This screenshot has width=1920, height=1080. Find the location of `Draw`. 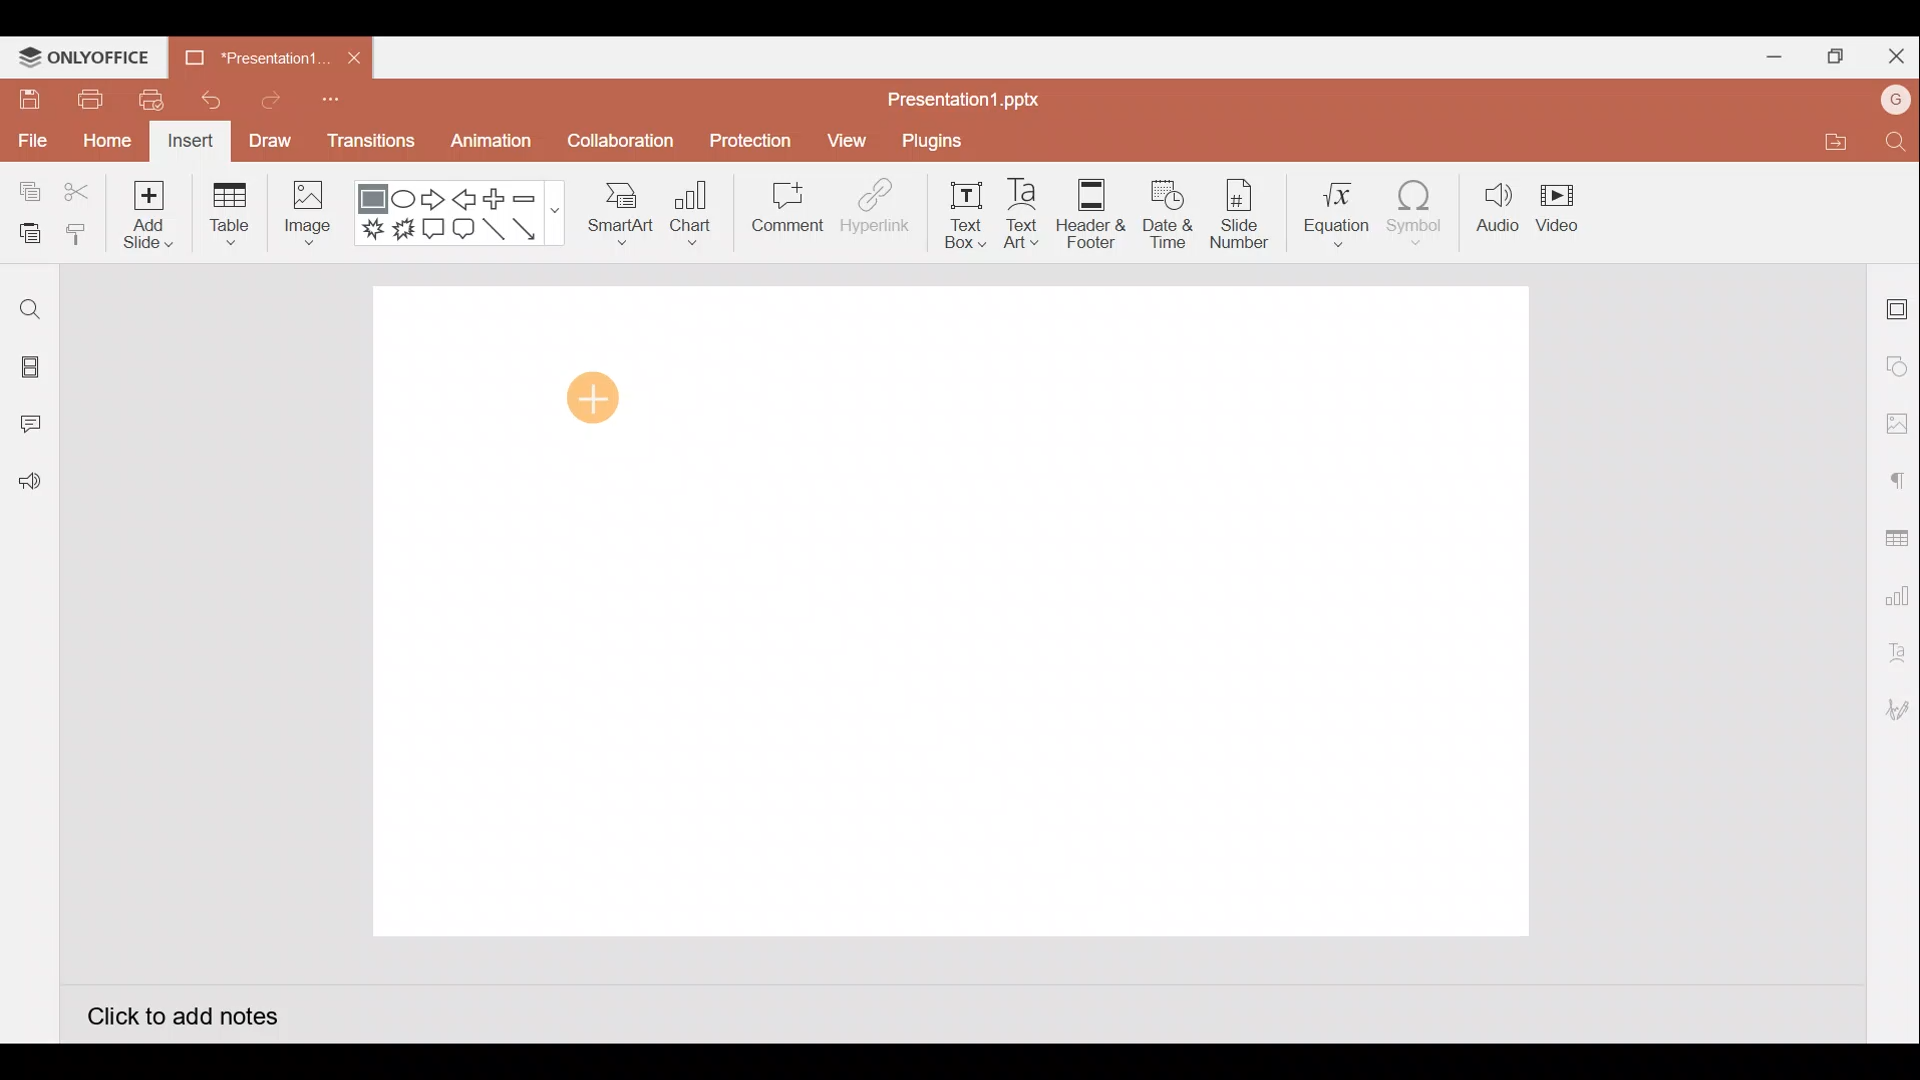

Draw is located at coordinates (269, 140).